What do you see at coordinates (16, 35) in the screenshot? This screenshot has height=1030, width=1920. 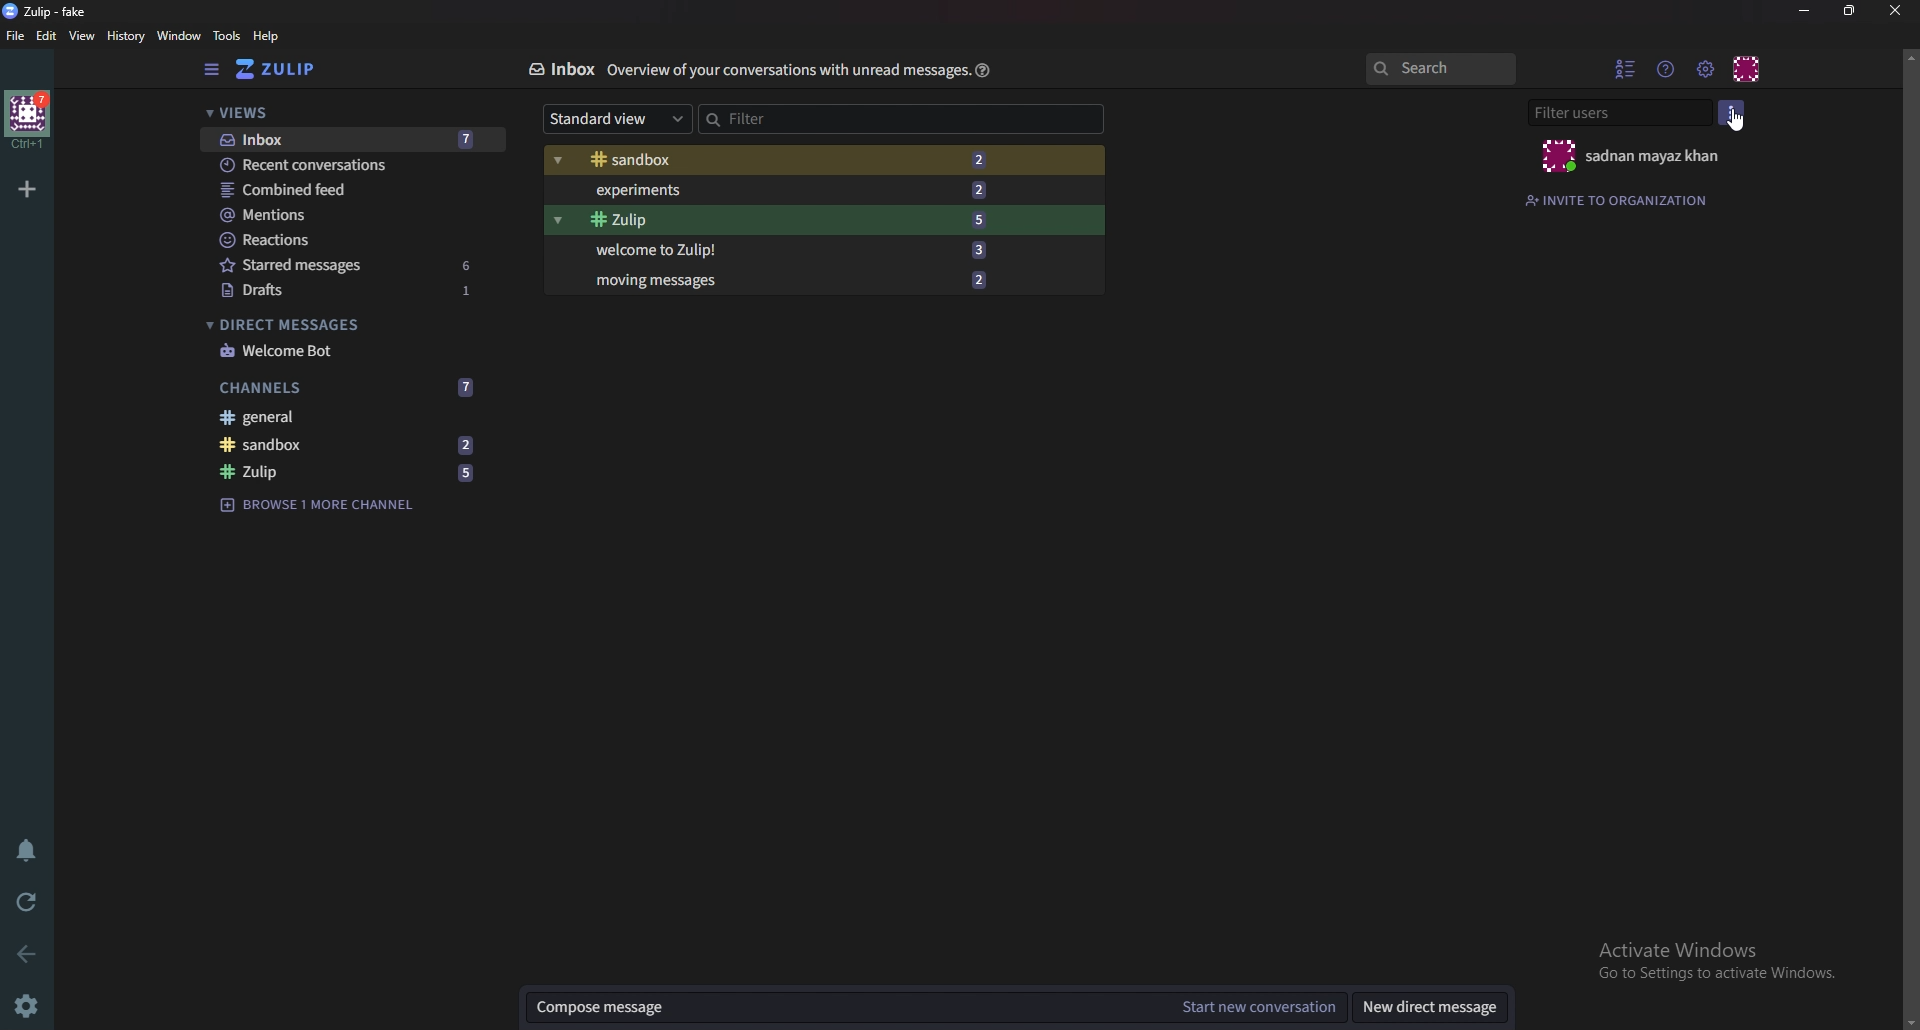 I see `file` at bounding box center [16, 35].